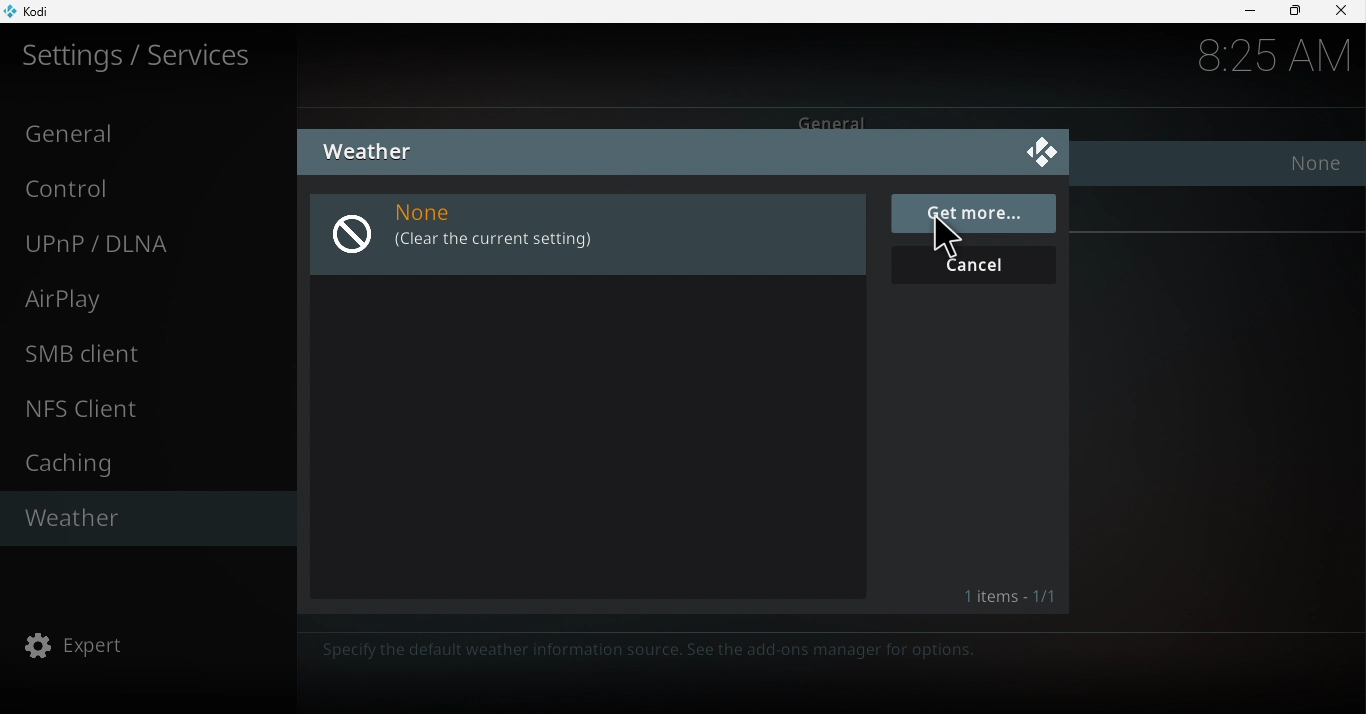 This screenshot has height=714, width=1366. What do you see at coordinates (1217, 210) in the screenshot?
I see `Settings` at bounding box center [1217, 210].